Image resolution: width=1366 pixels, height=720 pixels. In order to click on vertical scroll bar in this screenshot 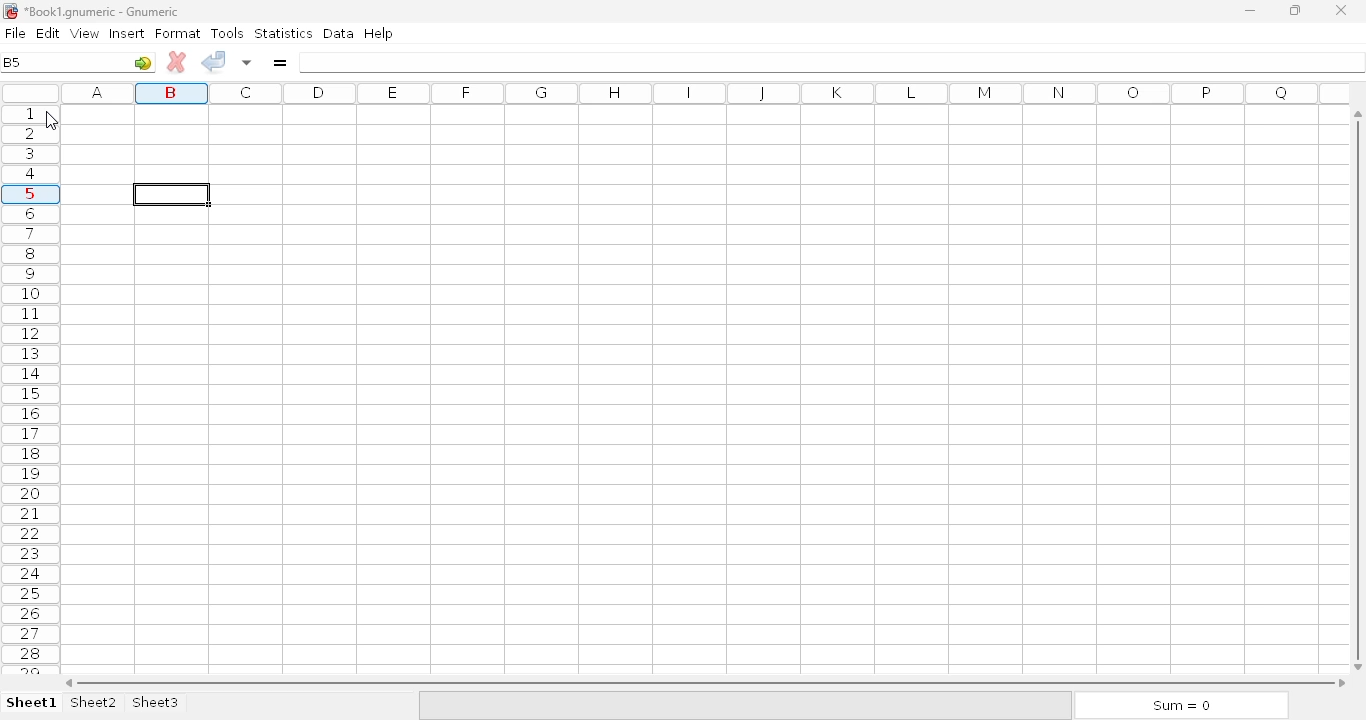, I will do `click(1361, 389)`.